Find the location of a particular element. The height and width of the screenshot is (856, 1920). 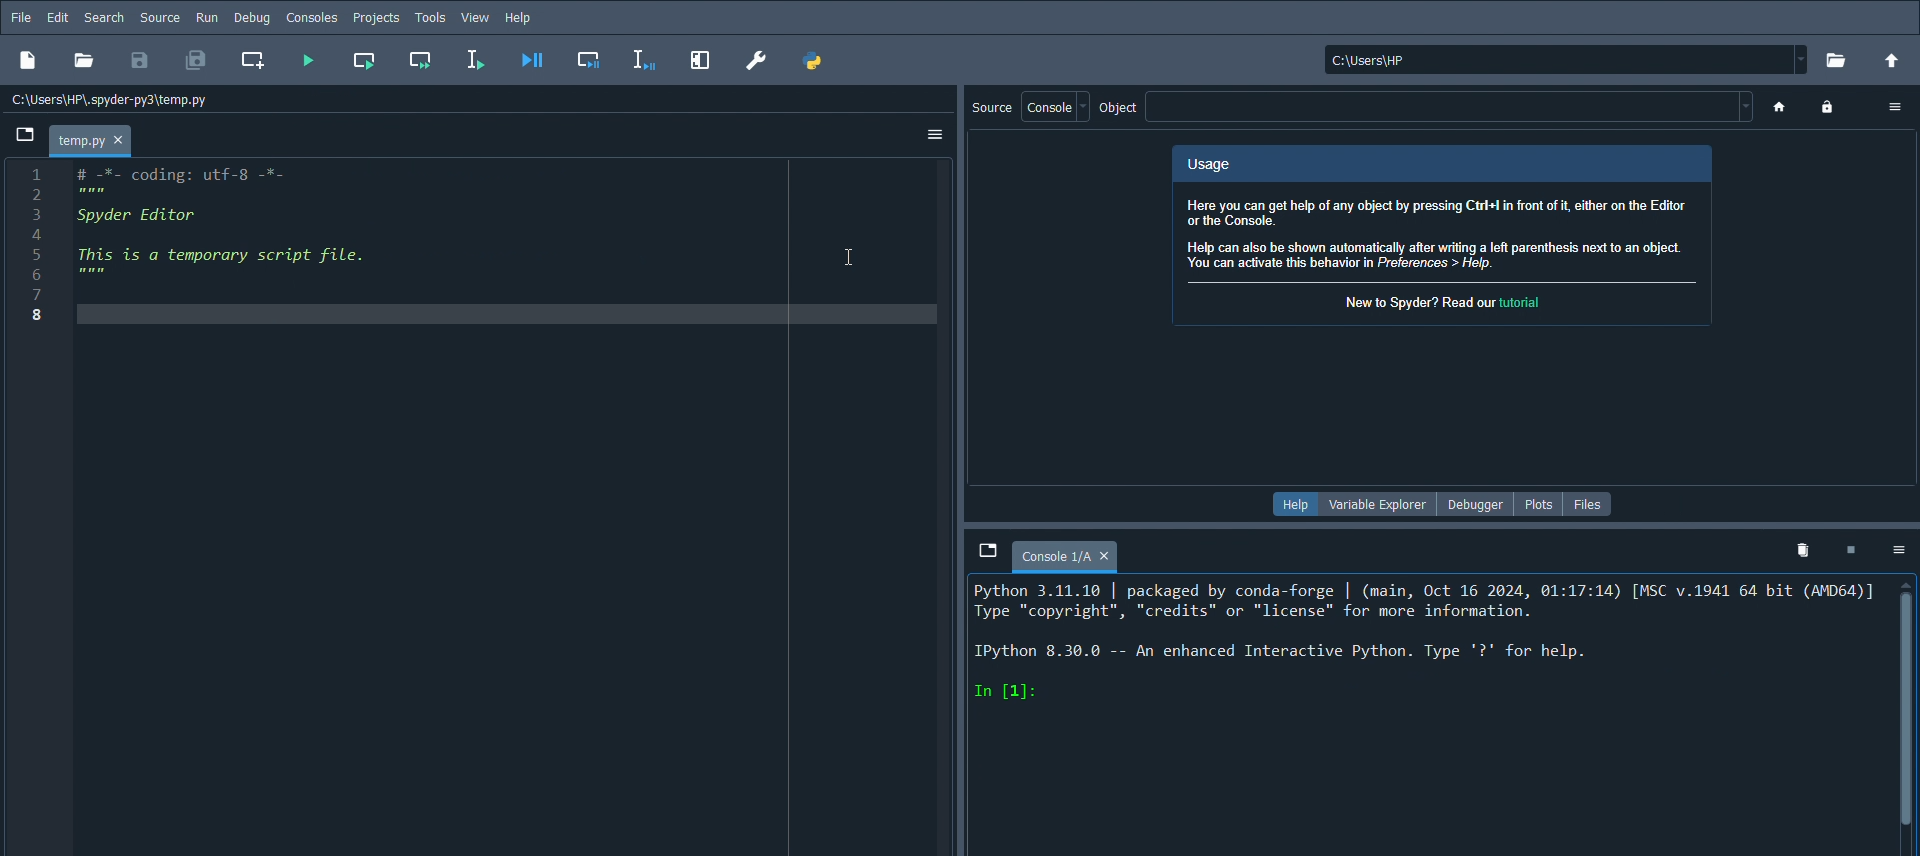

Run current cell is located at coordinates (365, 59).